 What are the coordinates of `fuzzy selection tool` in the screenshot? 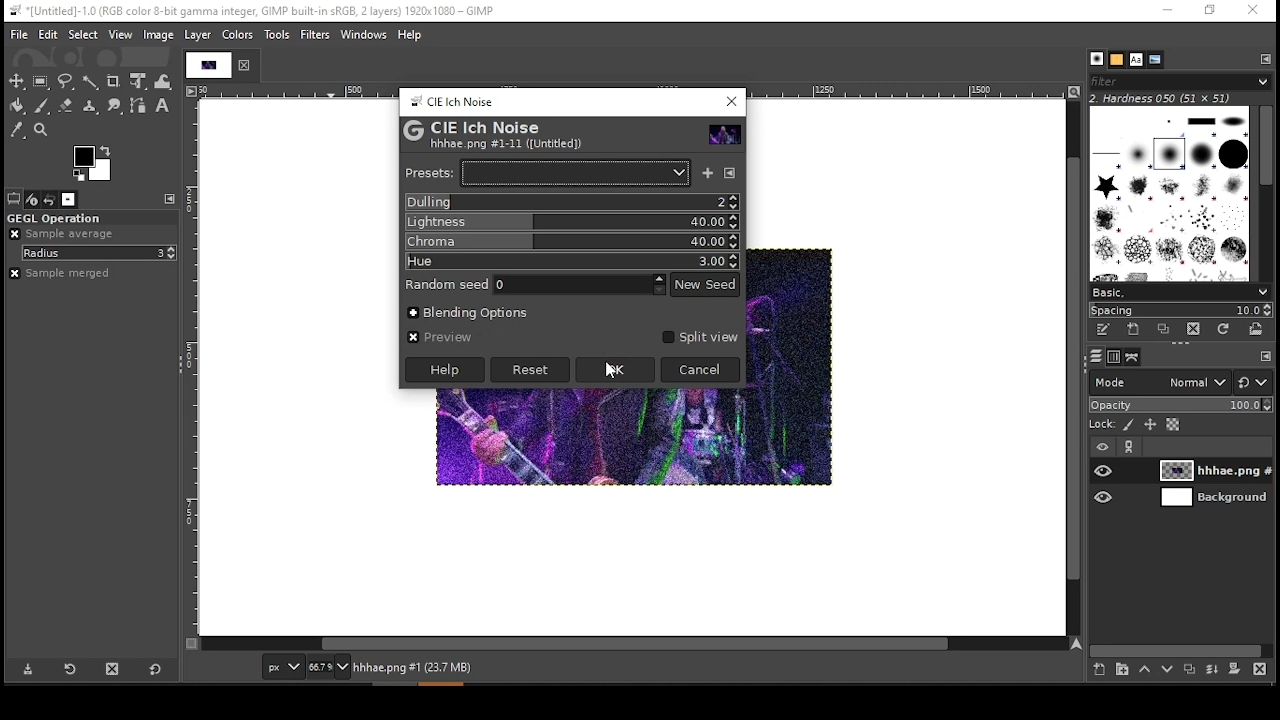 It's located at (91, 80).